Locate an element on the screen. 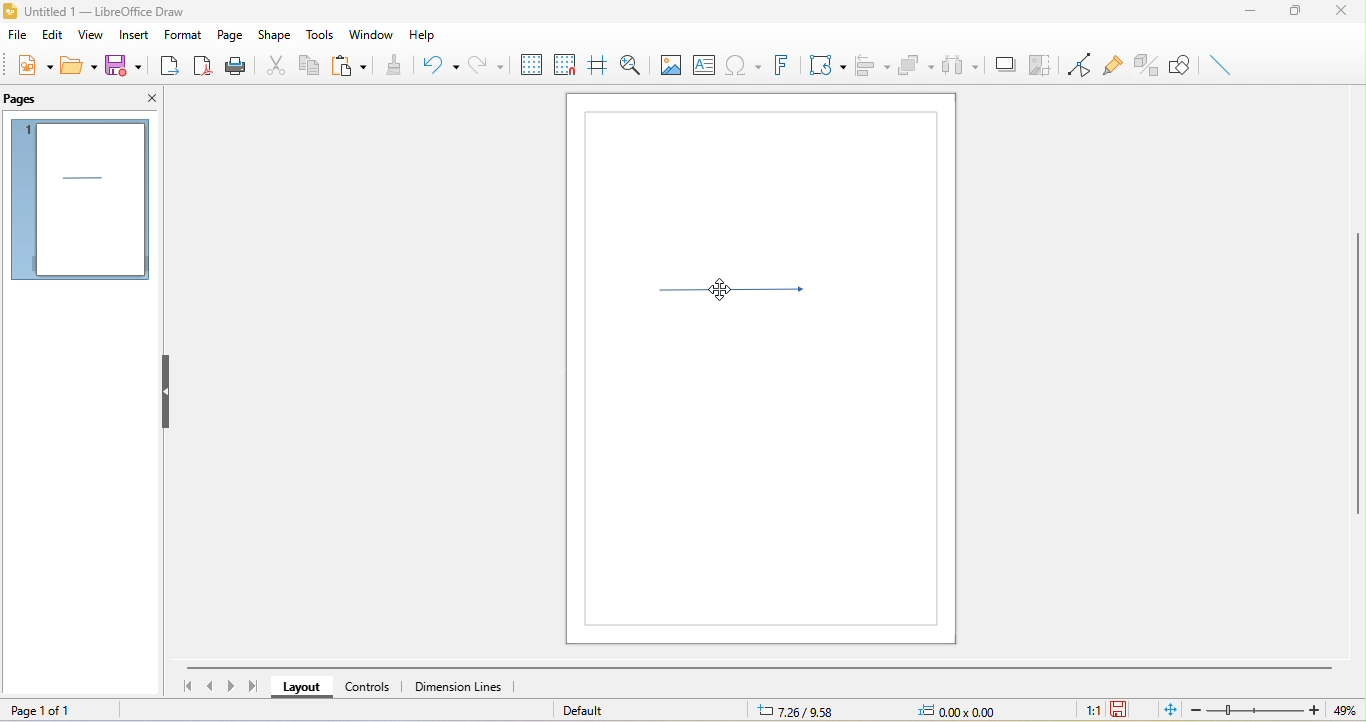 The image size is (1366, 722). redo is located at coordinates (487, 63).